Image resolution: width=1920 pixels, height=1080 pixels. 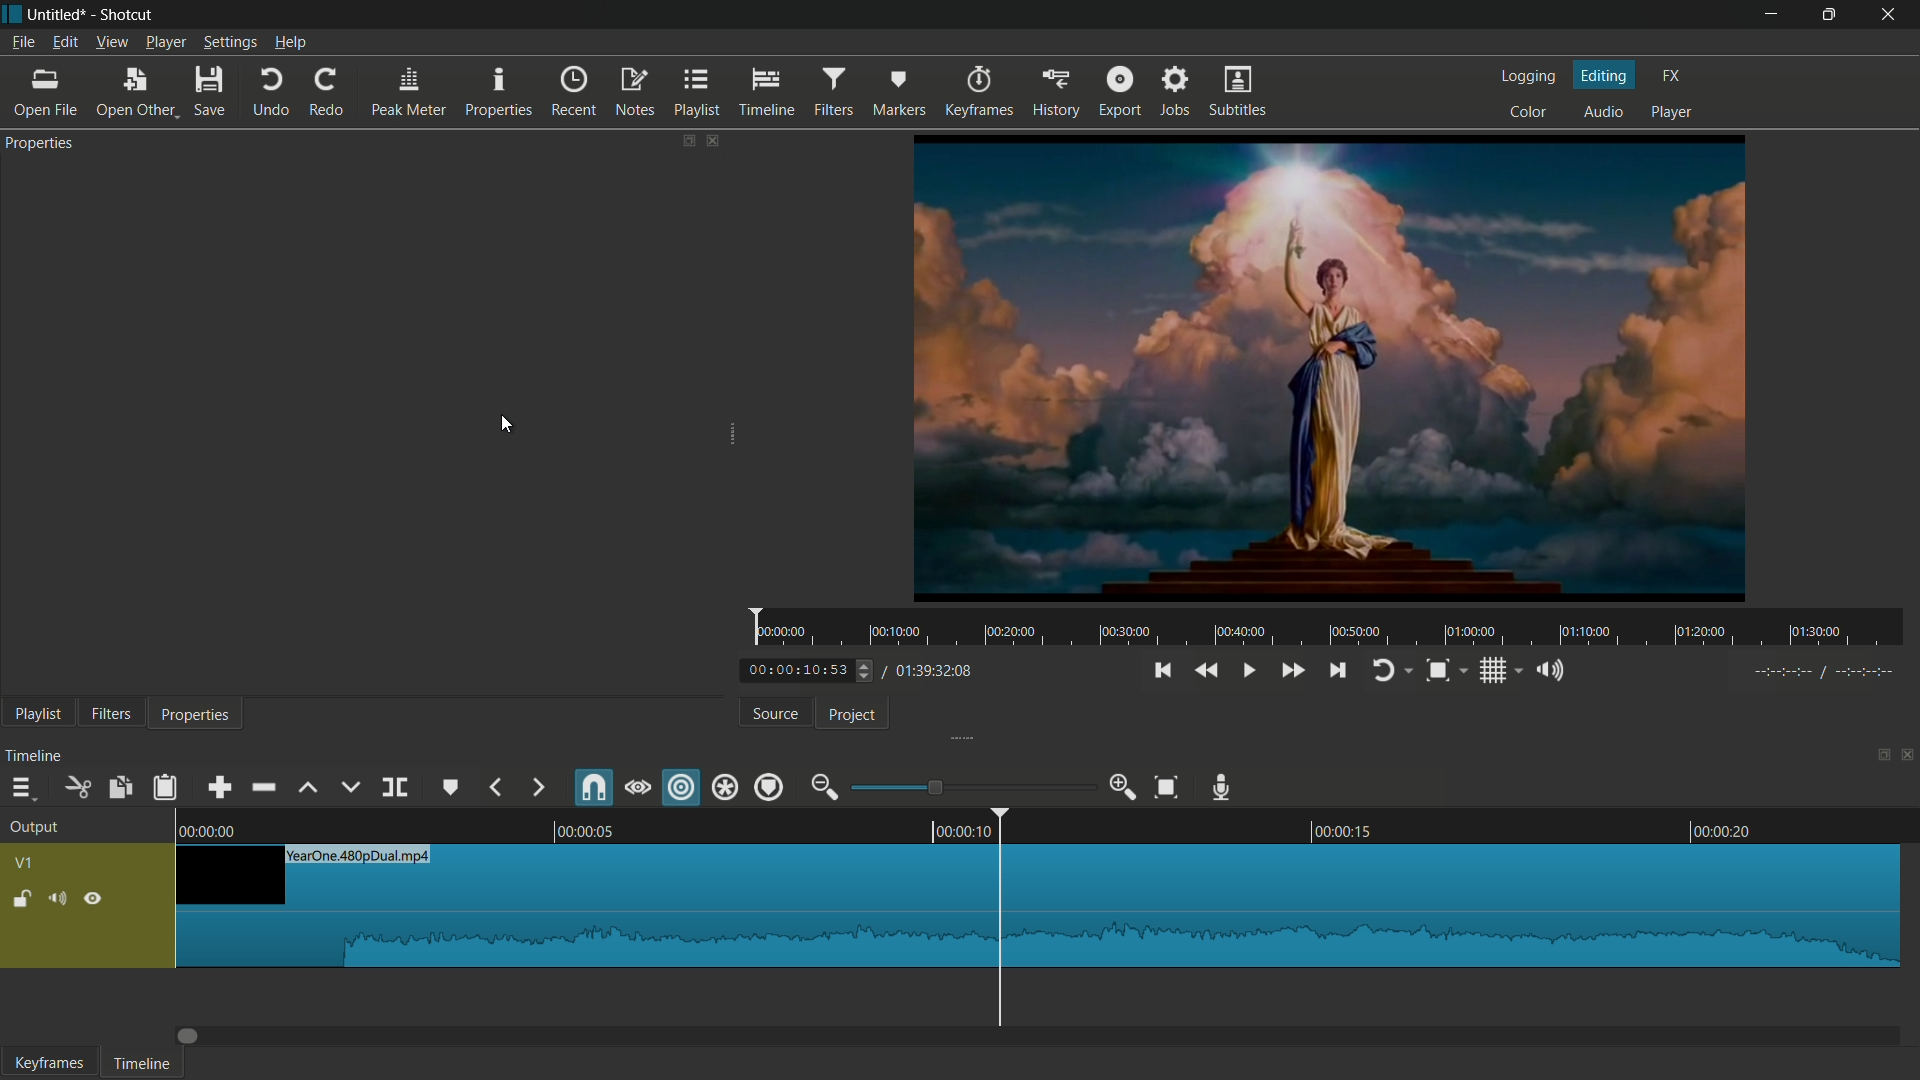 I want to click on hide, so click(x=95, y=898).